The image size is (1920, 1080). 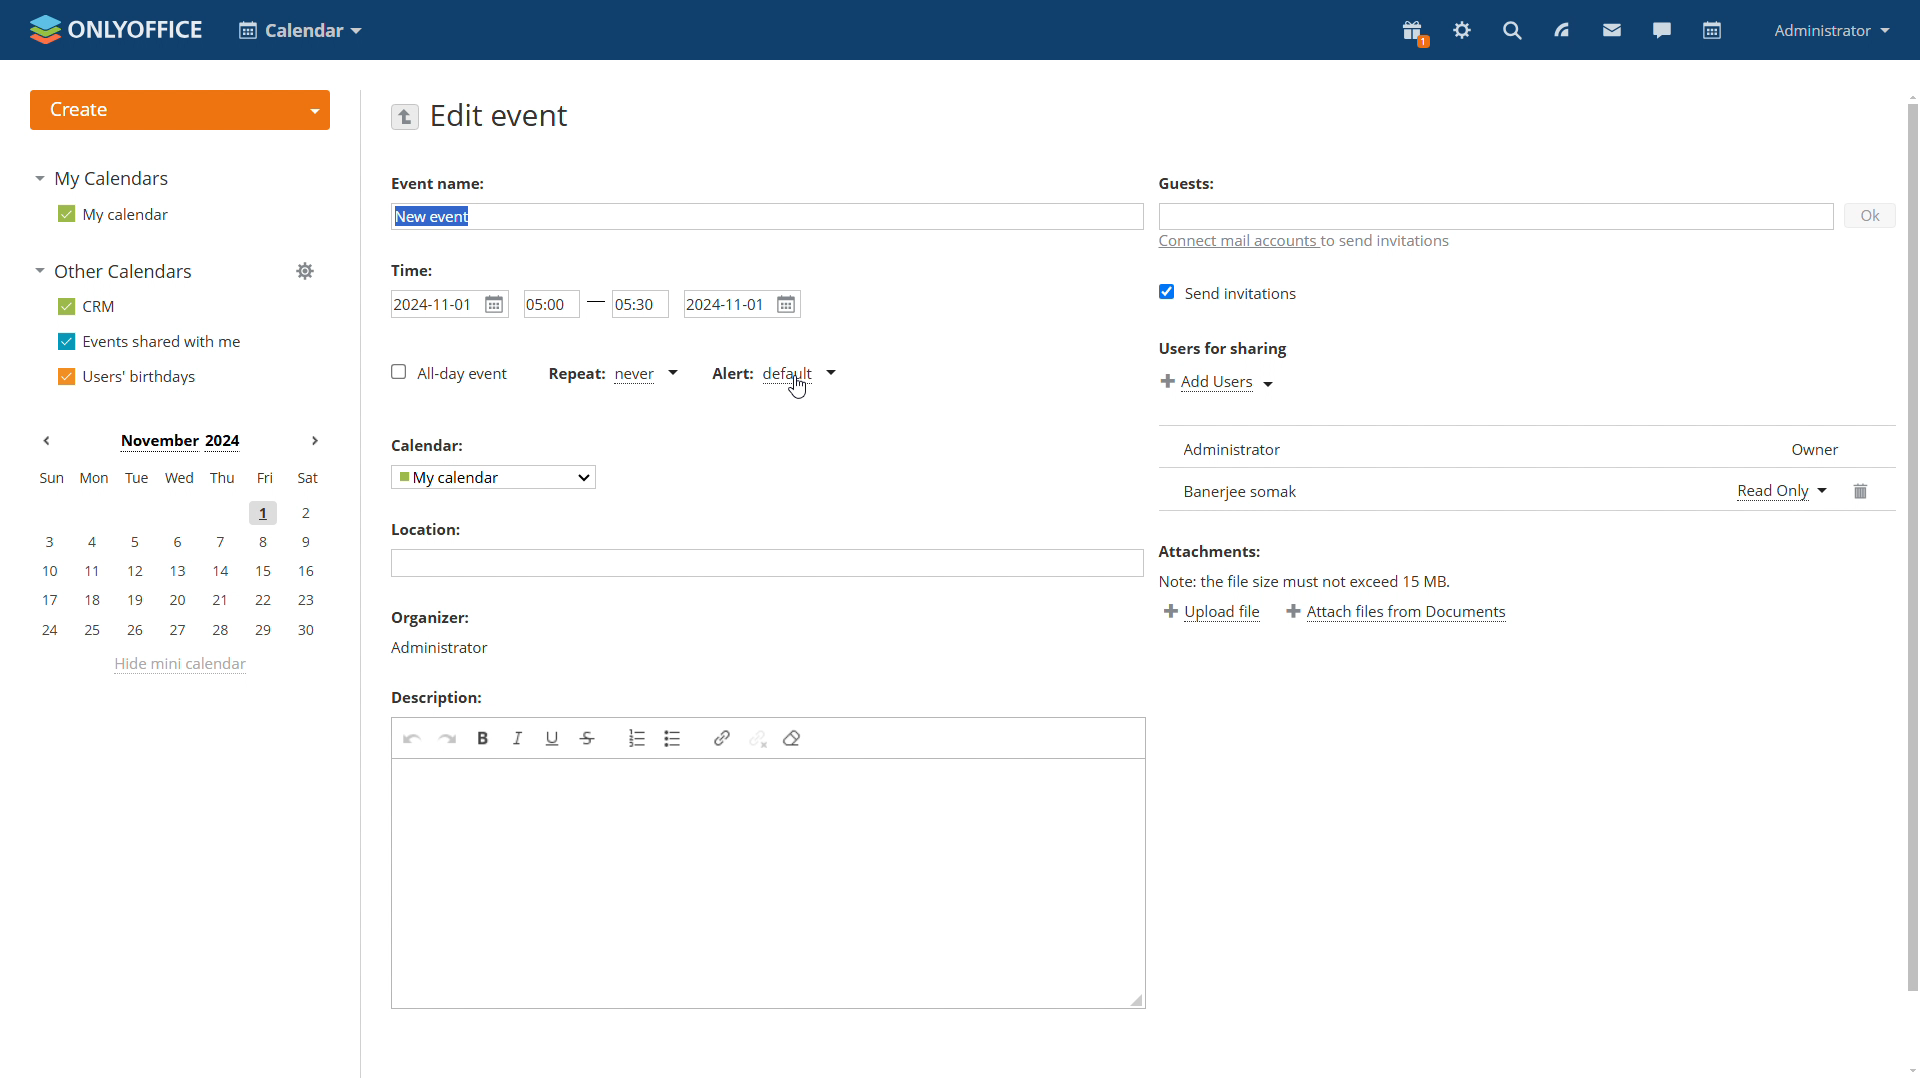 What do you see at coordinates (413, 269) in the screenshot?
I see `Time` at bounding box center [413, 269].